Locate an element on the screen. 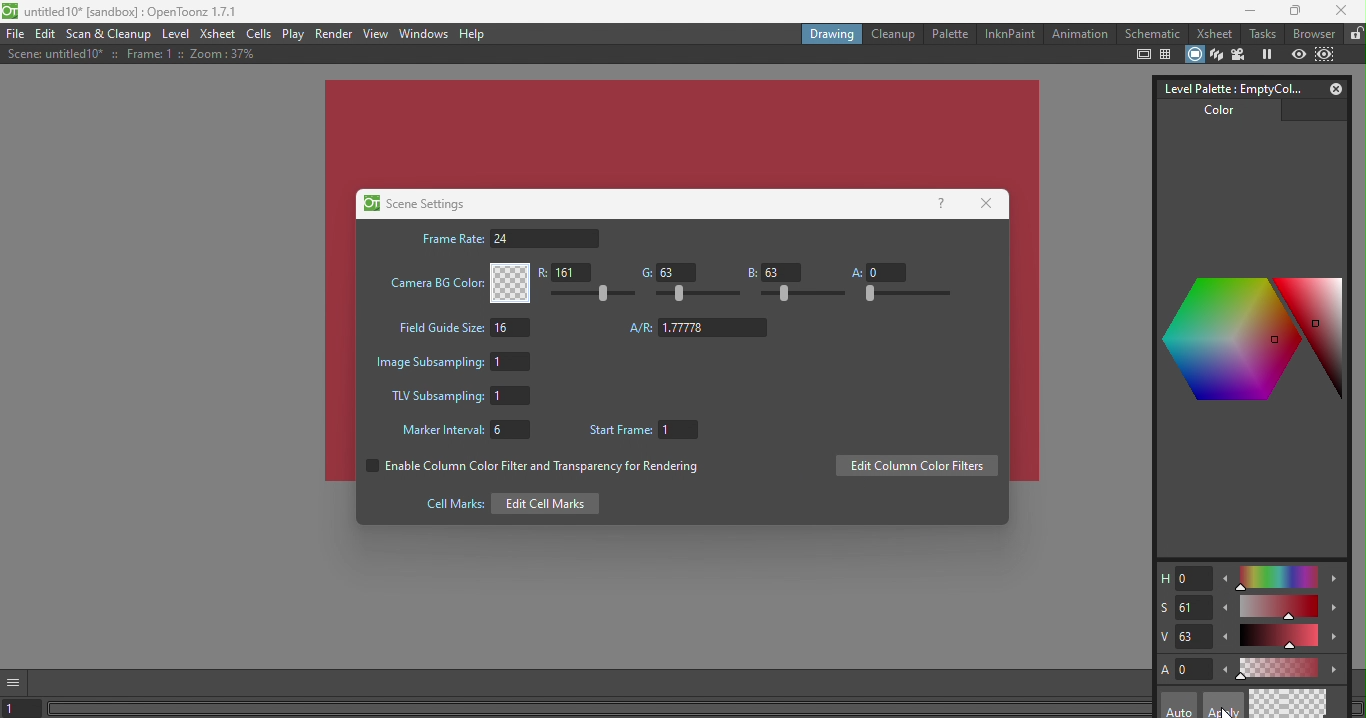  Render is located at coordinates (335, 33).